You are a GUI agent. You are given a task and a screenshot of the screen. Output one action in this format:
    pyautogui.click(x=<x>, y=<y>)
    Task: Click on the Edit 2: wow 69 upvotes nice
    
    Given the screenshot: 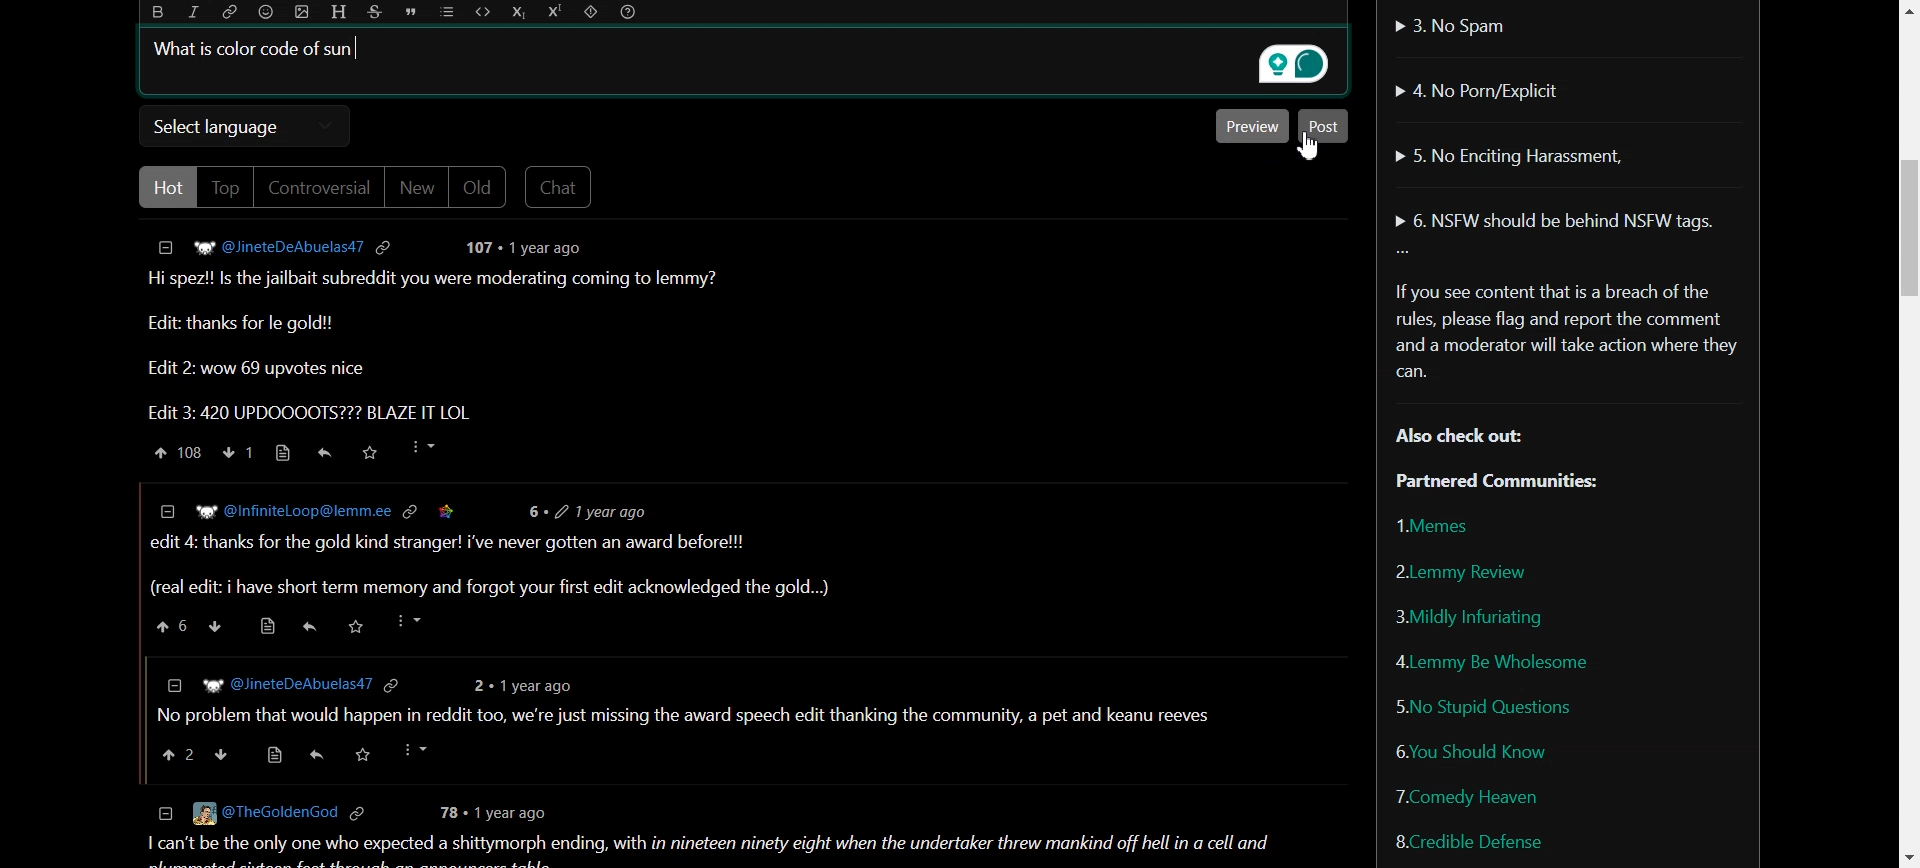 What is the action you would take?
    pyautogui.click(x=298, y=369)
    